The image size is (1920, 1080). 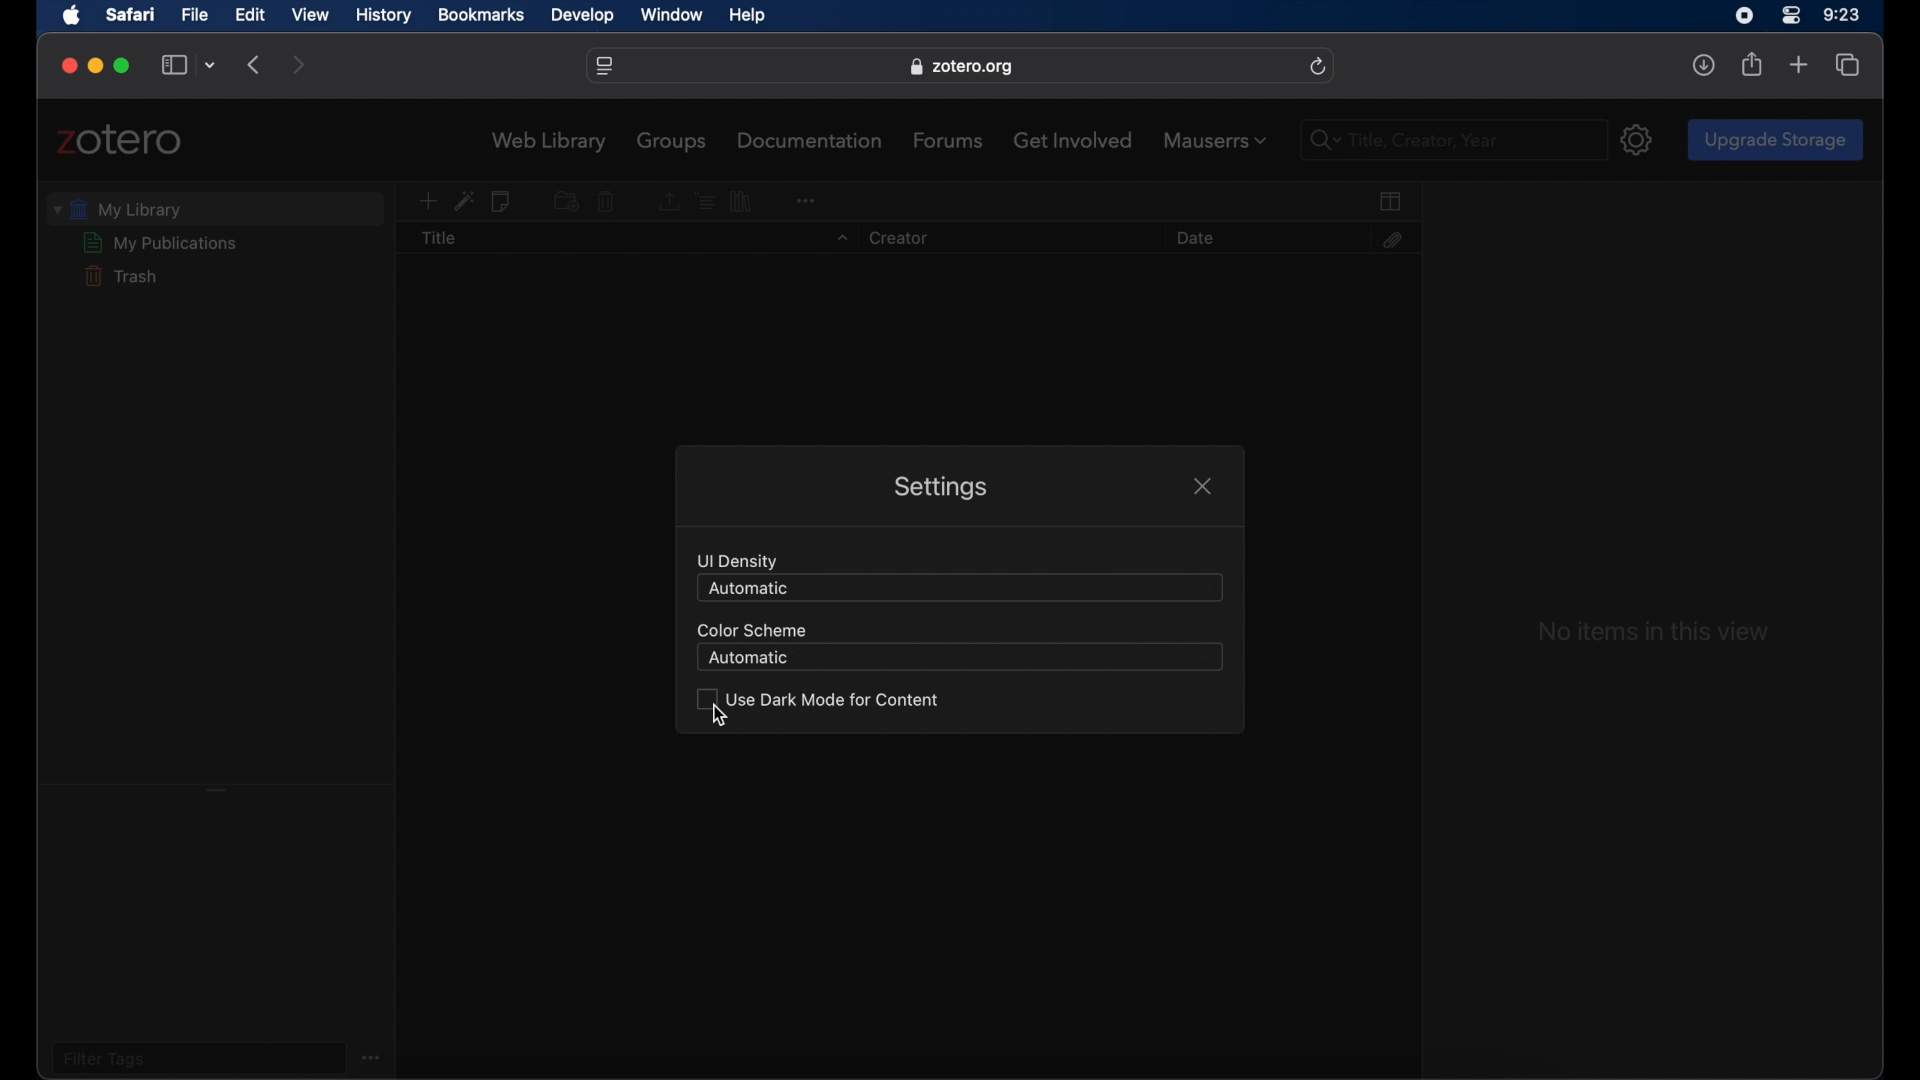 What do you see at coordinates (749, 659) in the screenshot?
I see `automatic` at bounding box center [749, 659].